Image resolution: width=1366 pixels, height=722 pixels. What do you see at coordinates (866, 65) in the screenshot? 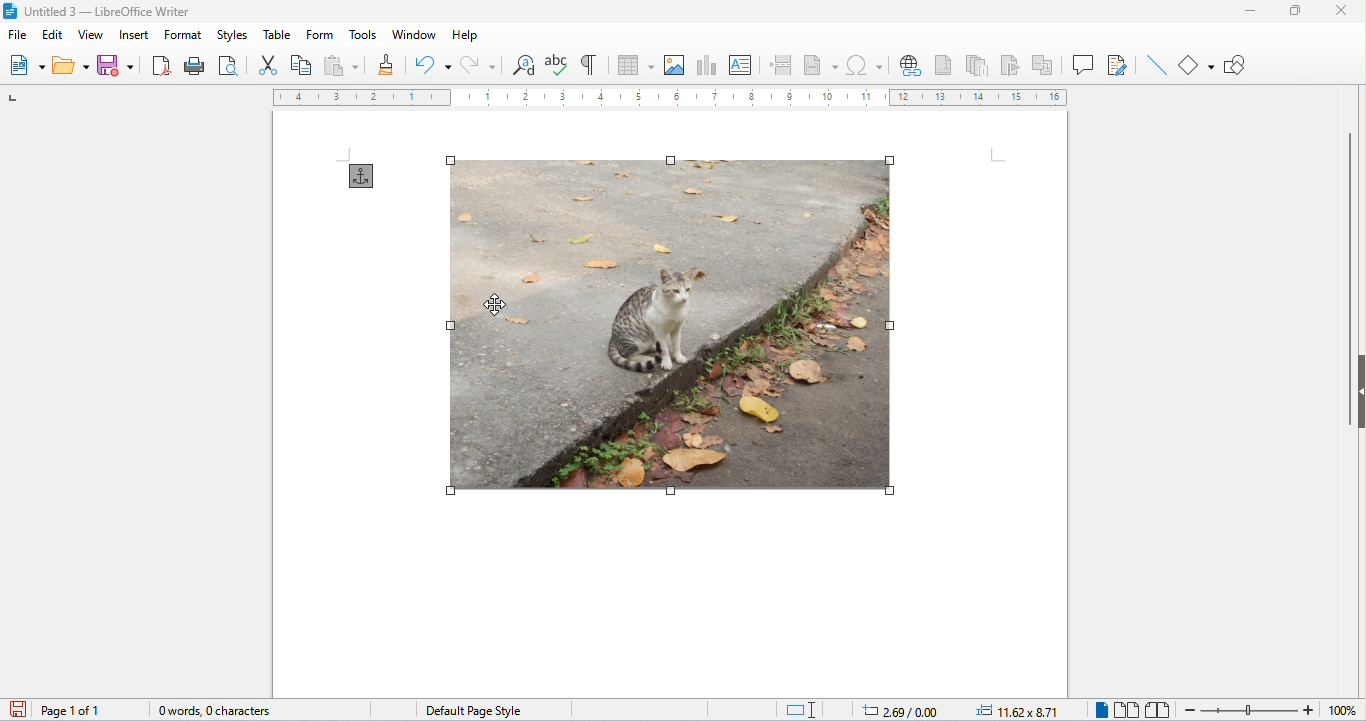
I see `insert special characters` at bounding box center [866, 65].